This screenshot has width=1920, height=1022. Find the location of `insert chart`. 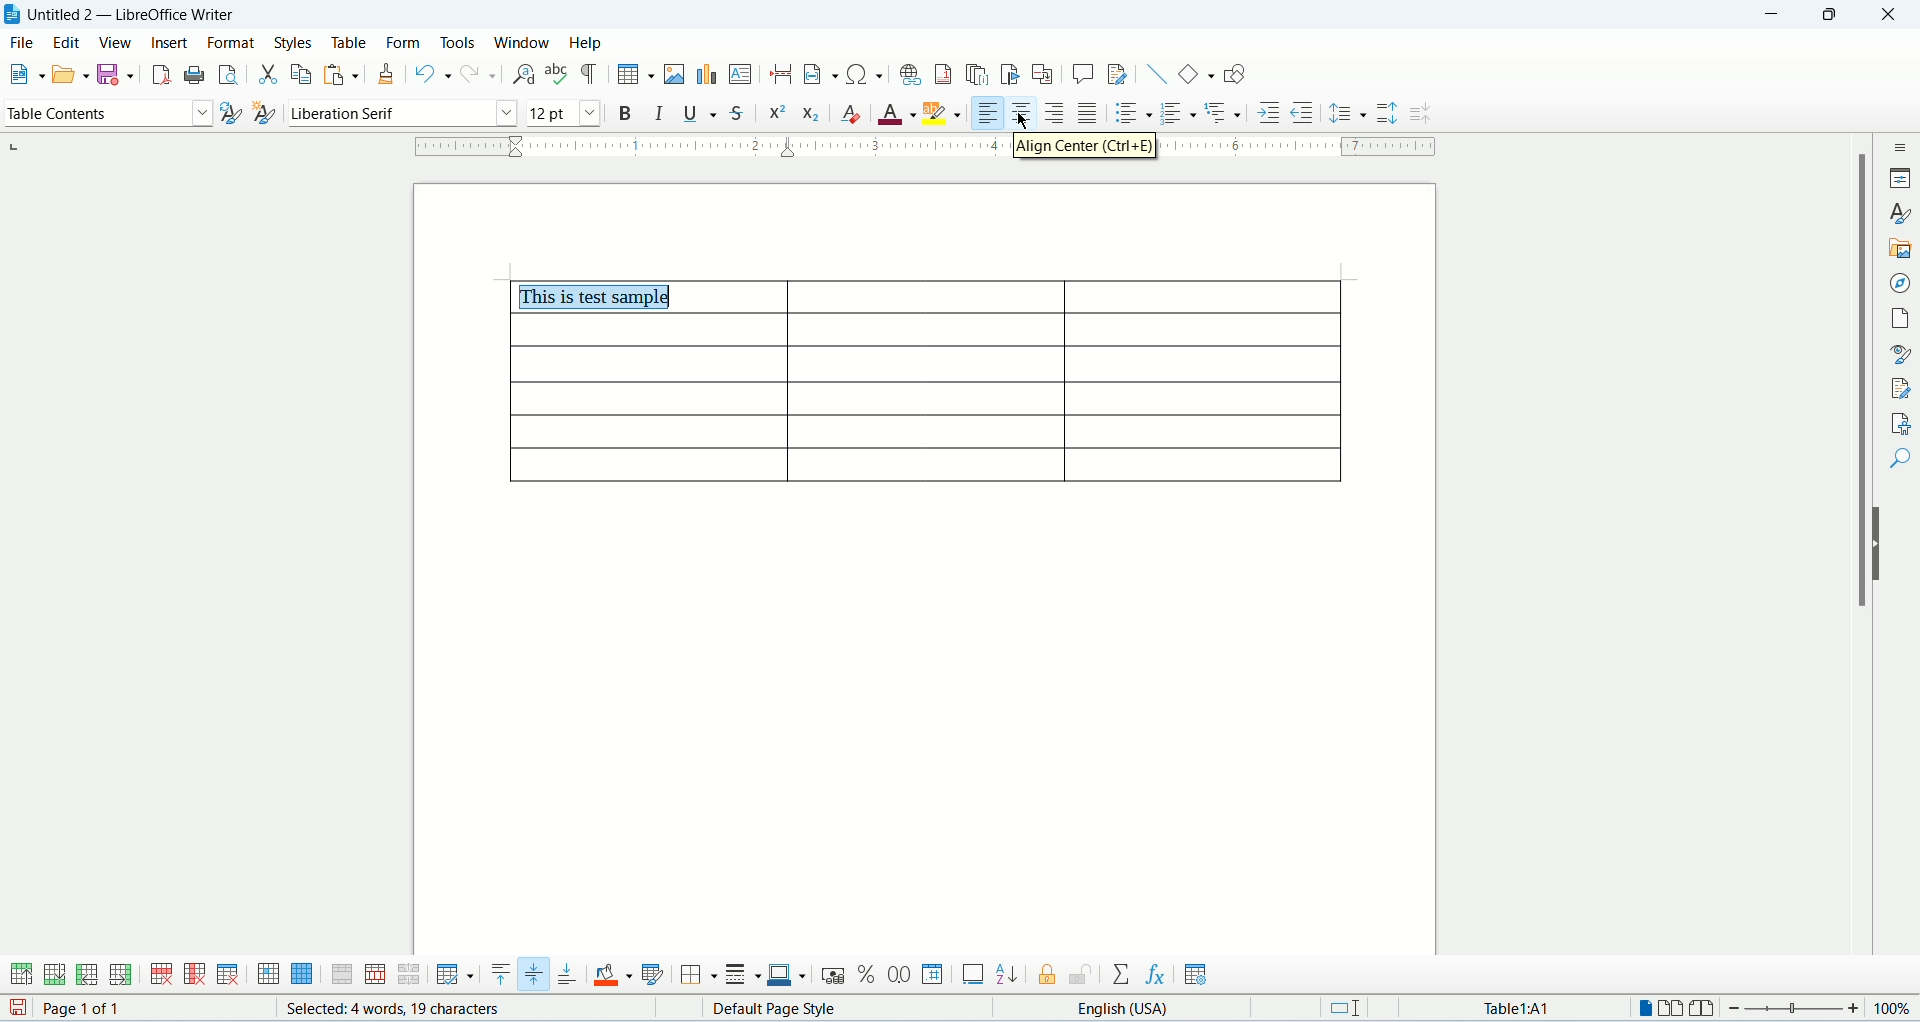

insert chart is located at coordinates (708, 74).